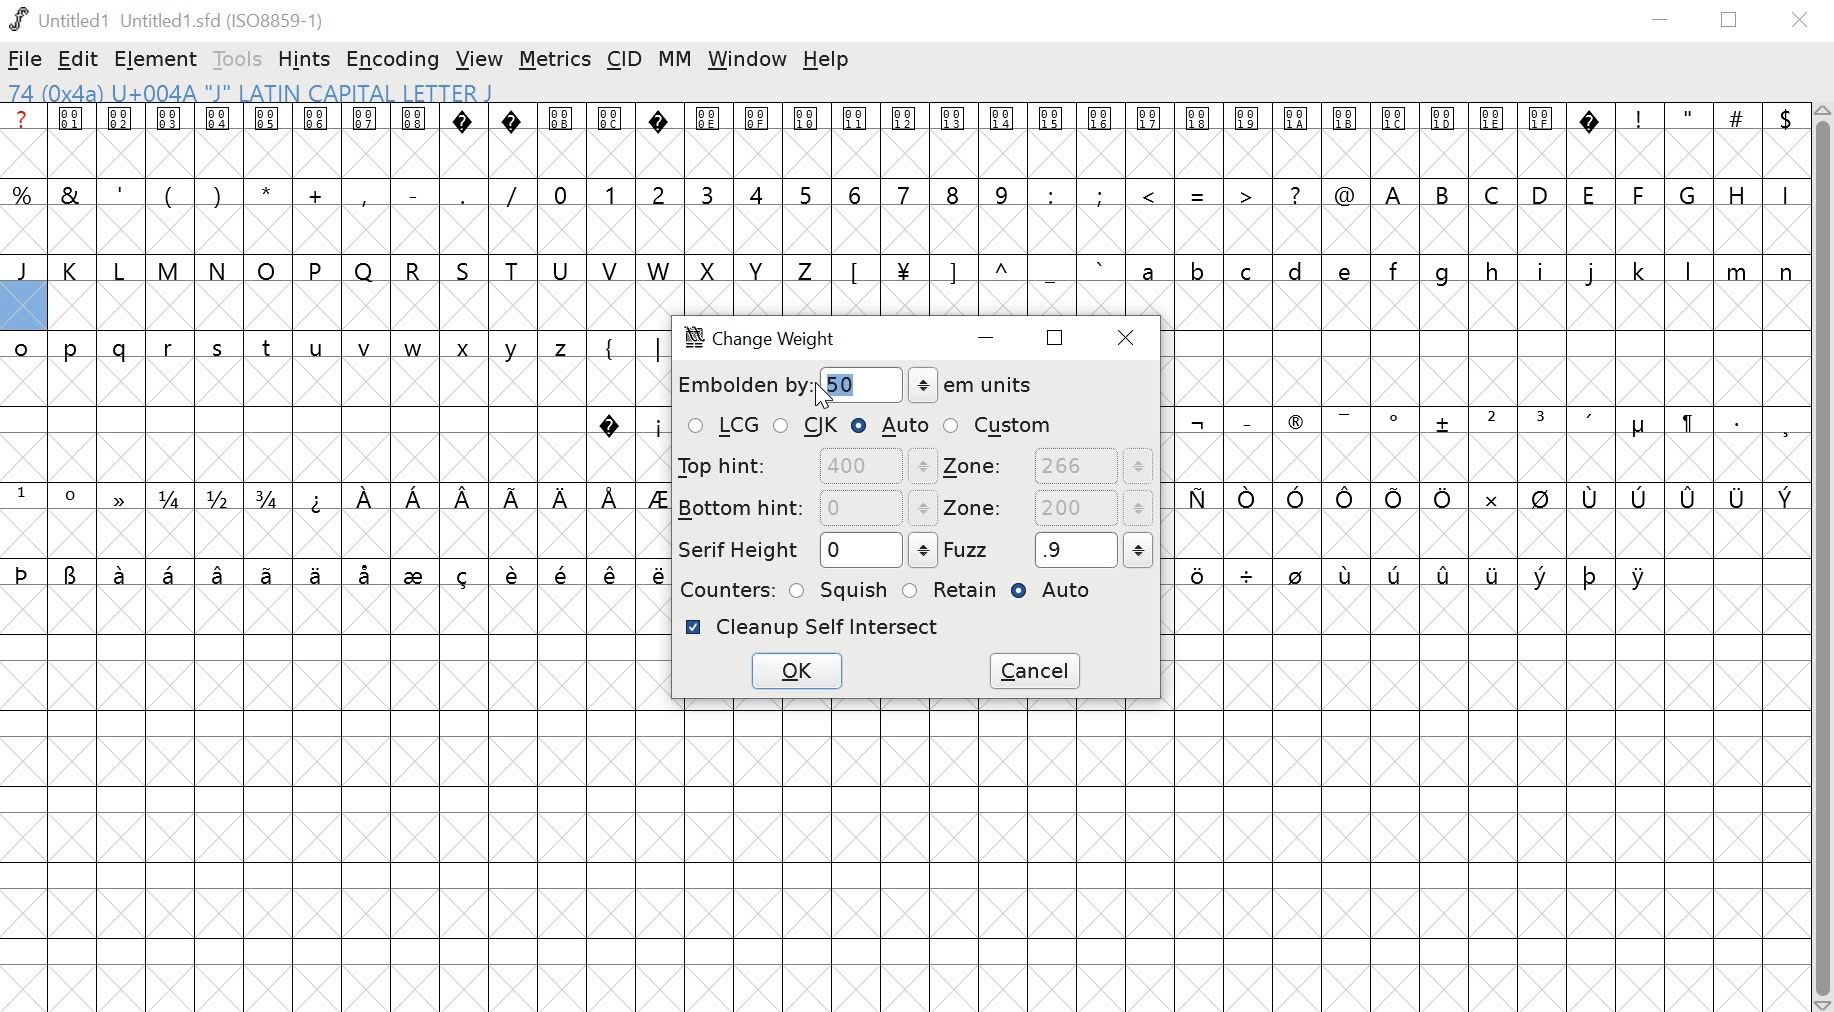  Describe the element at coordinates (976, 270) in the screenshot. I see `symbols` at that location.